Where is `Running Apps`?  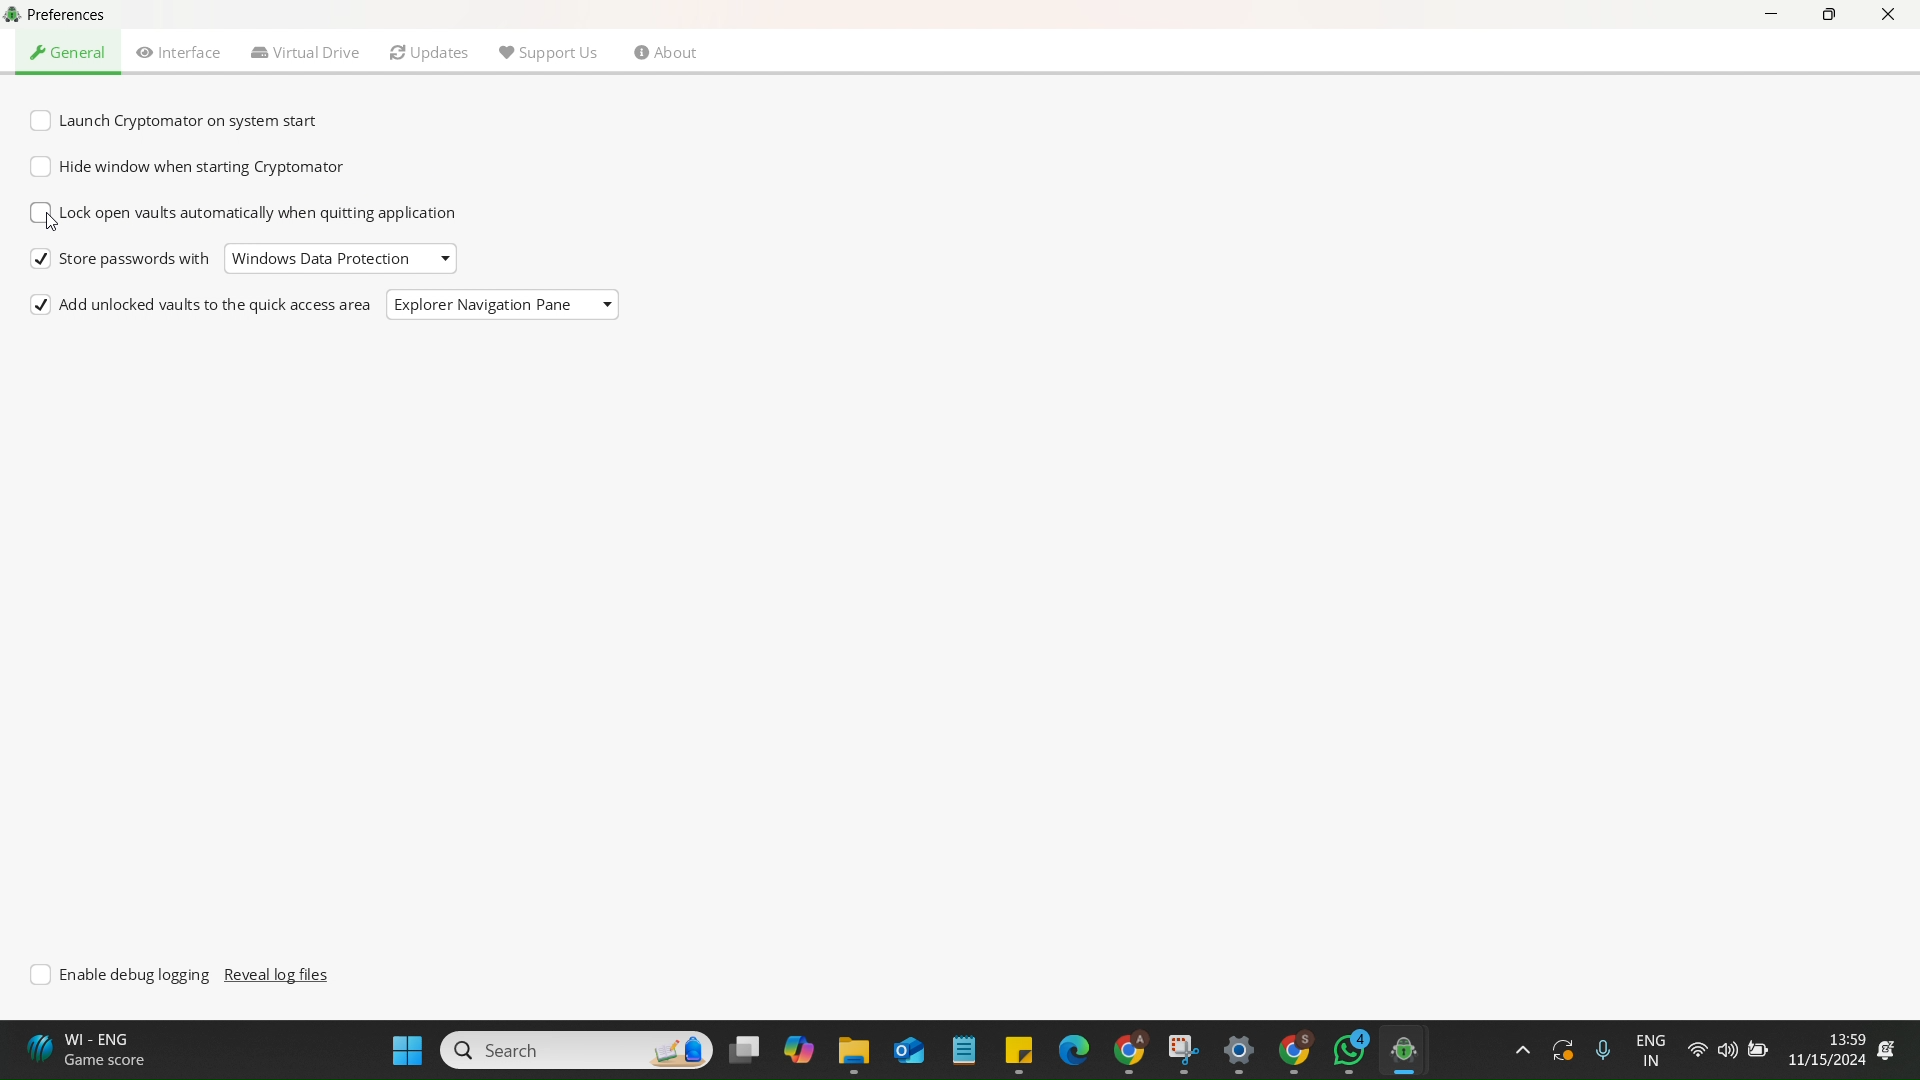
Running Apps is located at coordinates (1520, 1050).